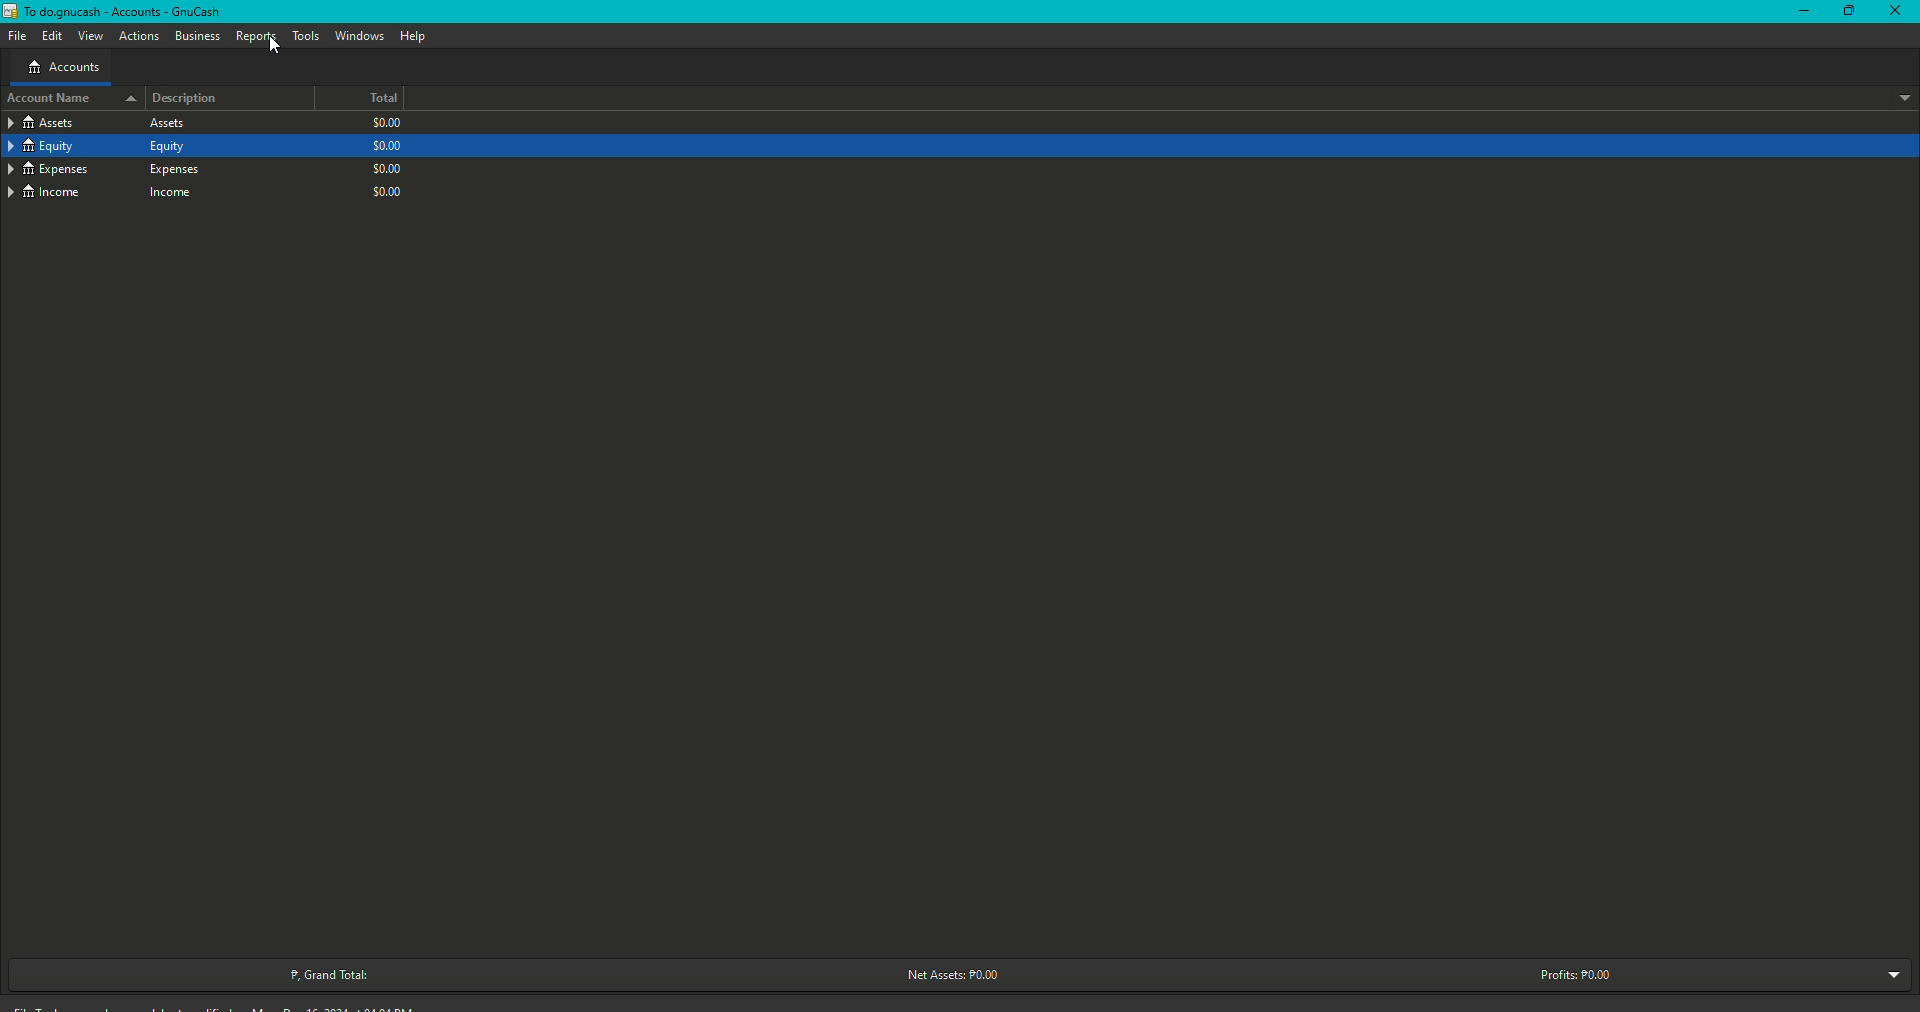 This screenshot has width=1920, height=1012. Describe the element at coordinates (363, 35) in the screenshot. I see `Windows` at that location.